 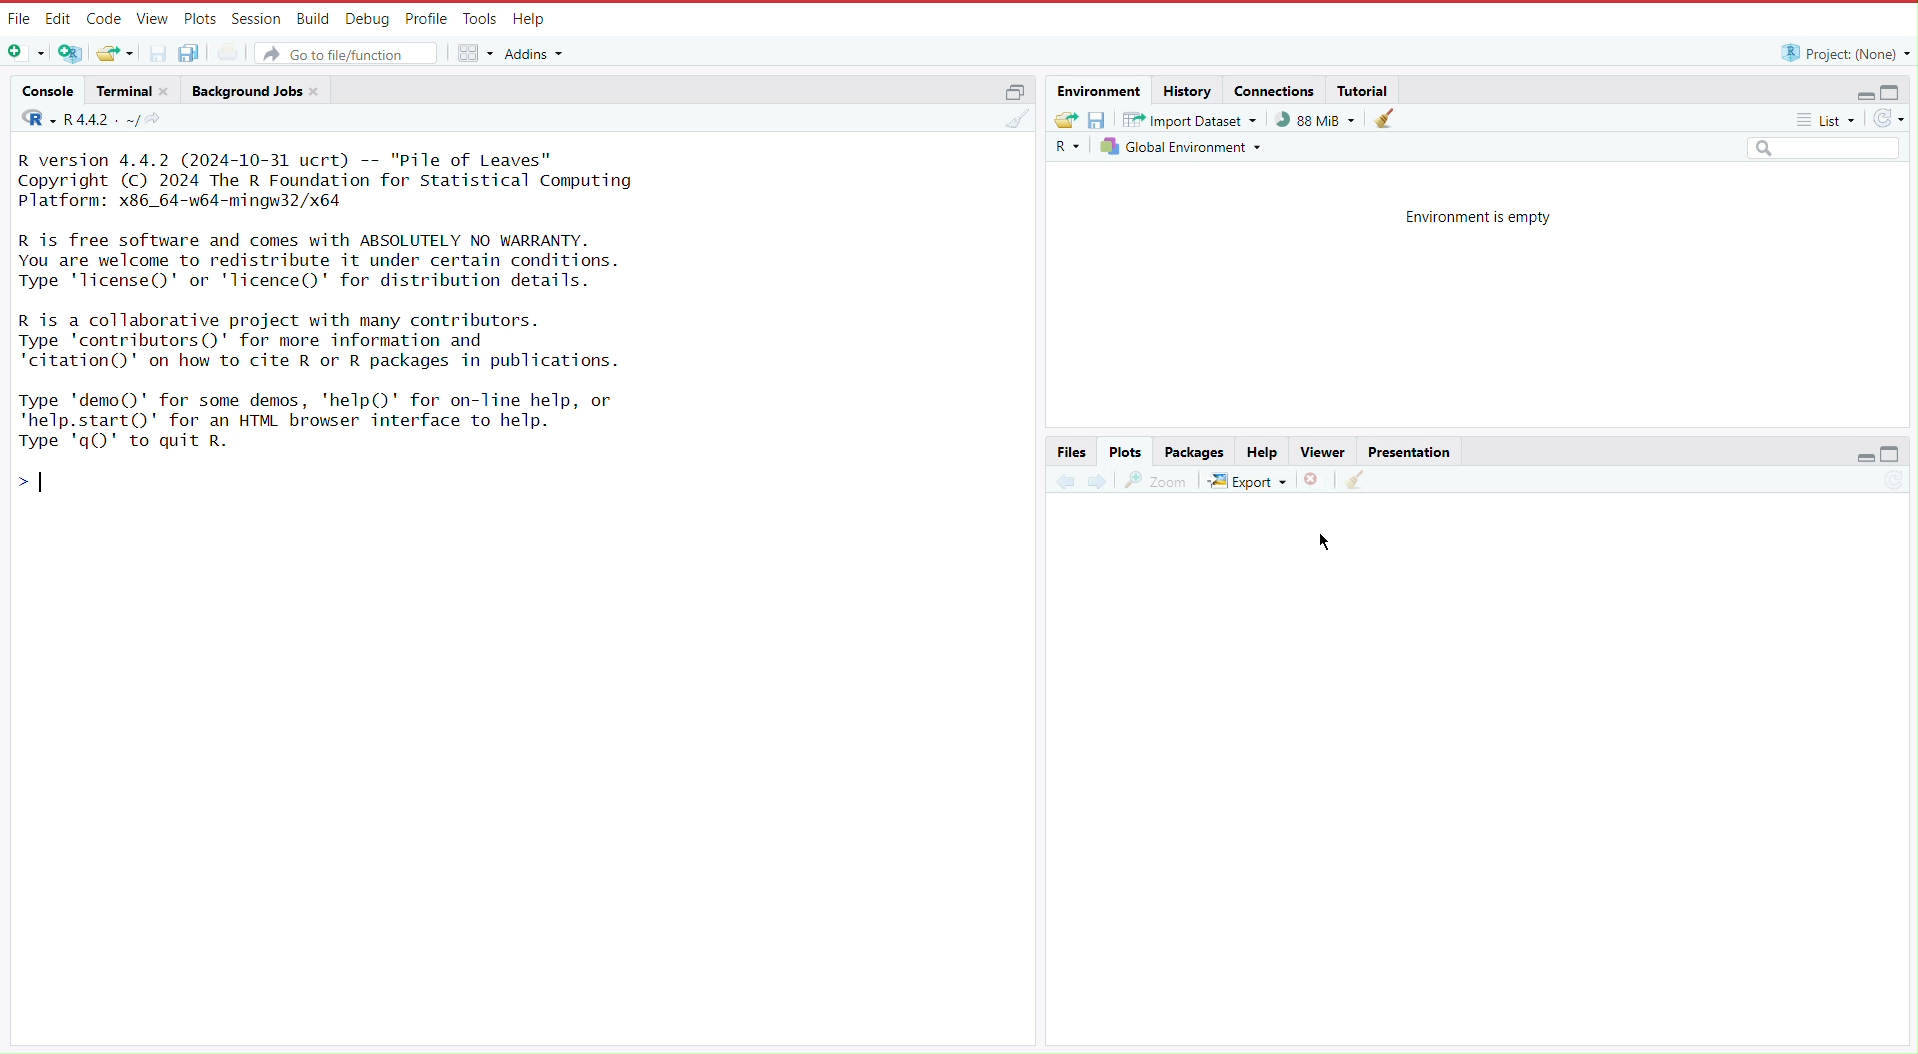 What do you see at coordinates (1409, 450) in the screenshot?
I see `Presentation` at bounding box center [1409, 450].